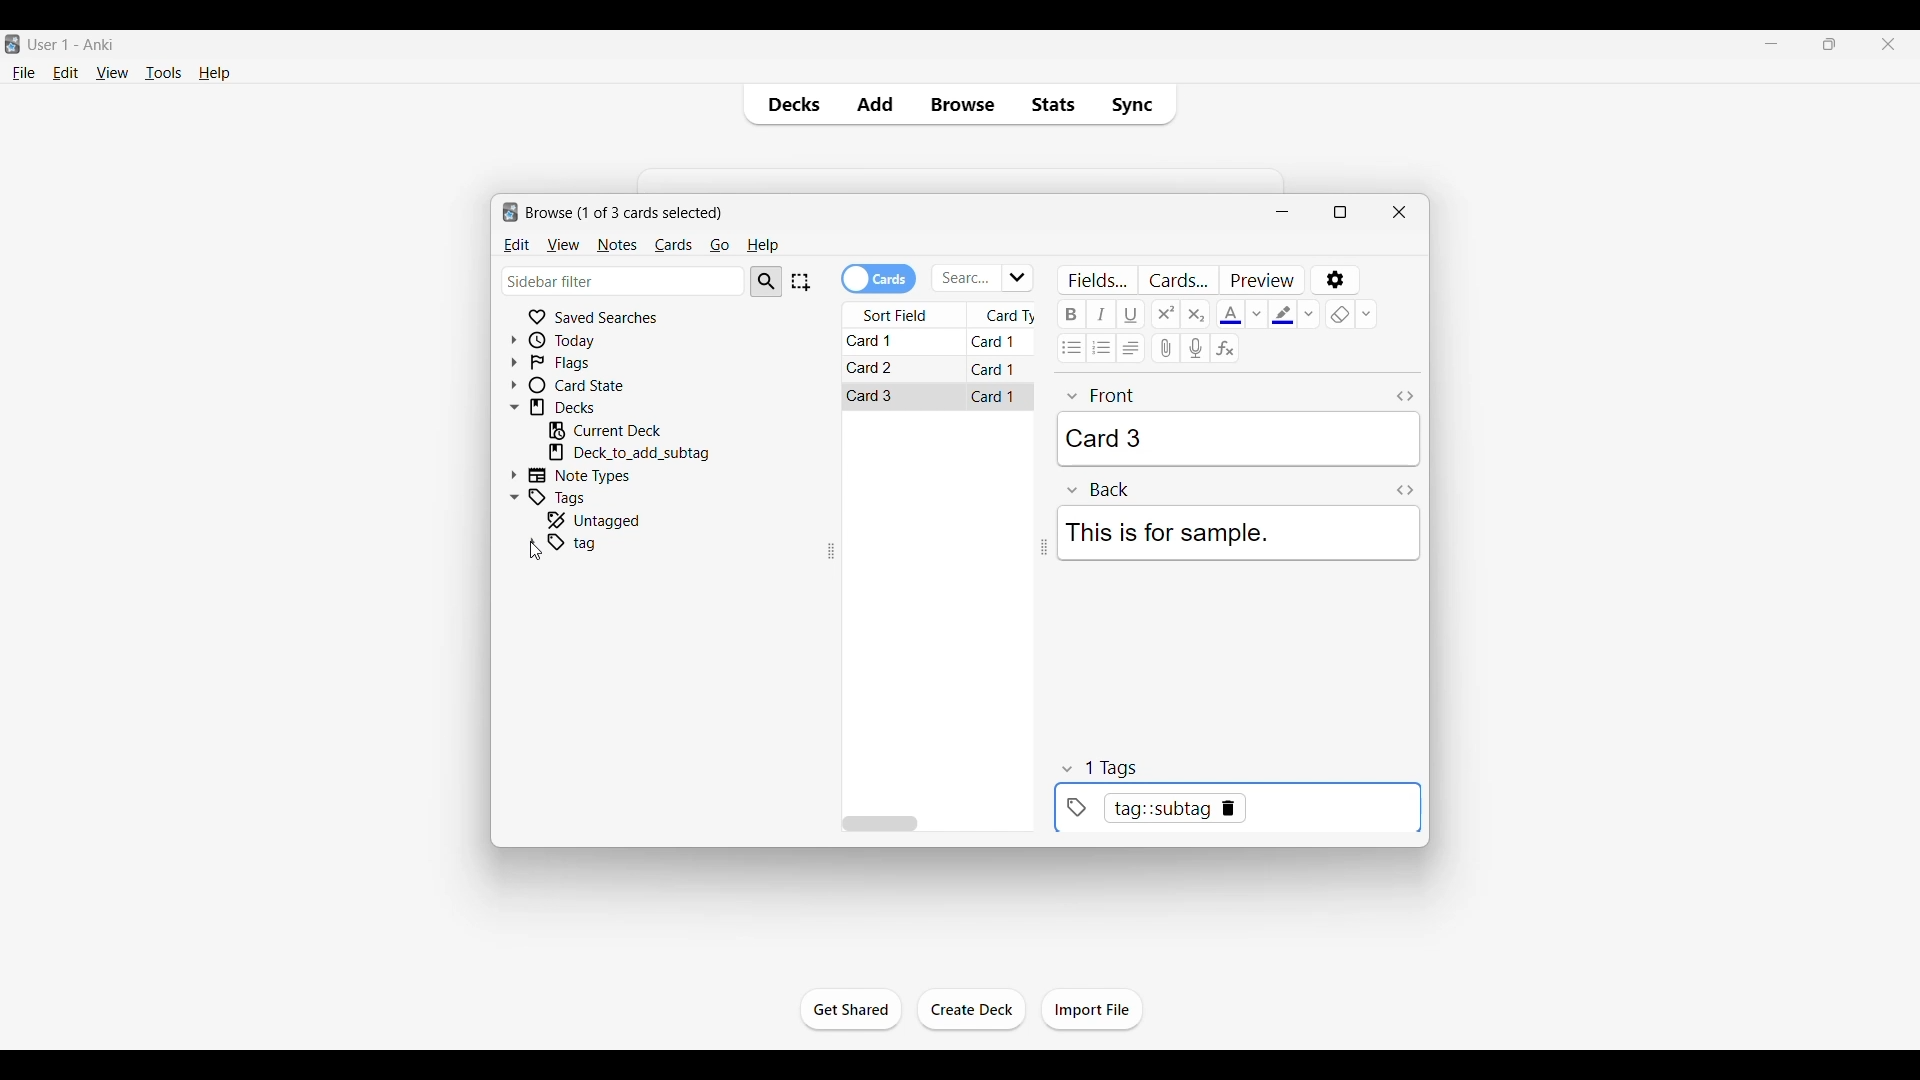 The image size is (1920, 1080). Describe the element at coordinates (1238, 439) in the screenshot. I see `Card 3` at that location.